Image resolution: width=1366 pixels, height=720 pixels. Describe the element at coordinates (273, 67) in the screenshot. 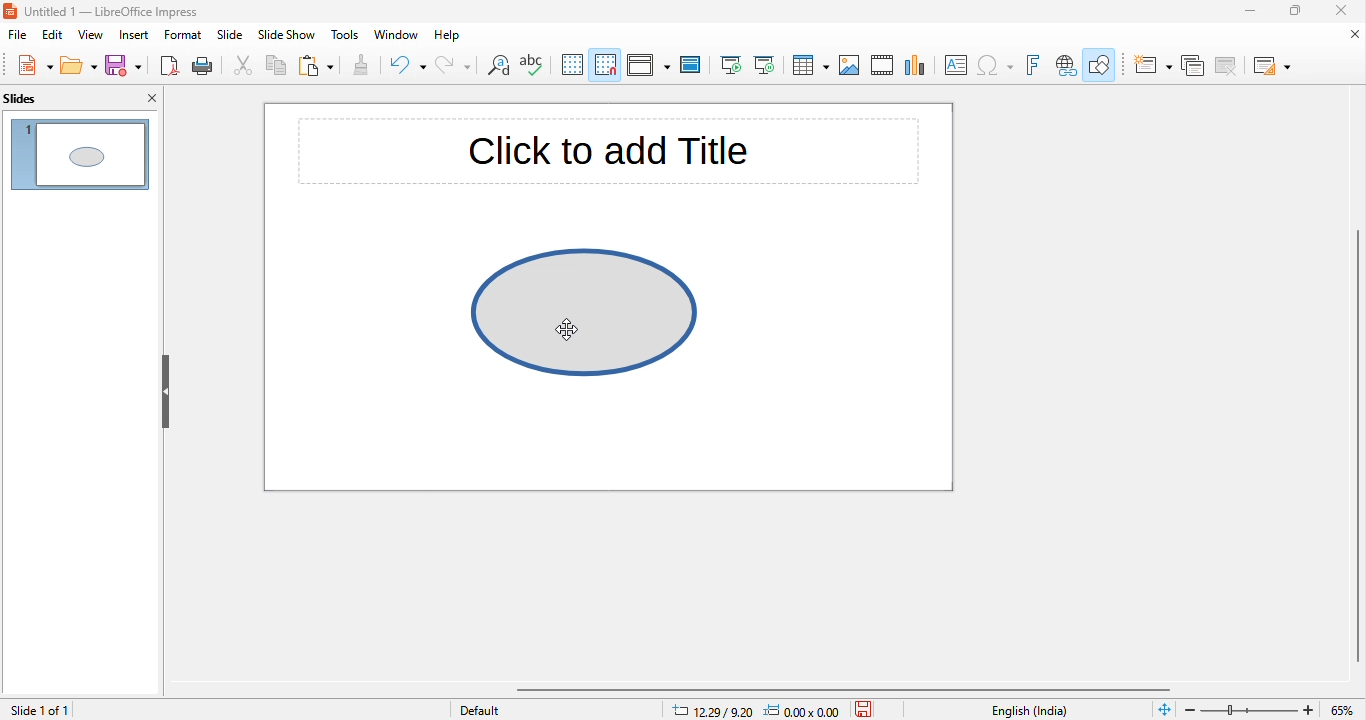

I see `copy` at that location.